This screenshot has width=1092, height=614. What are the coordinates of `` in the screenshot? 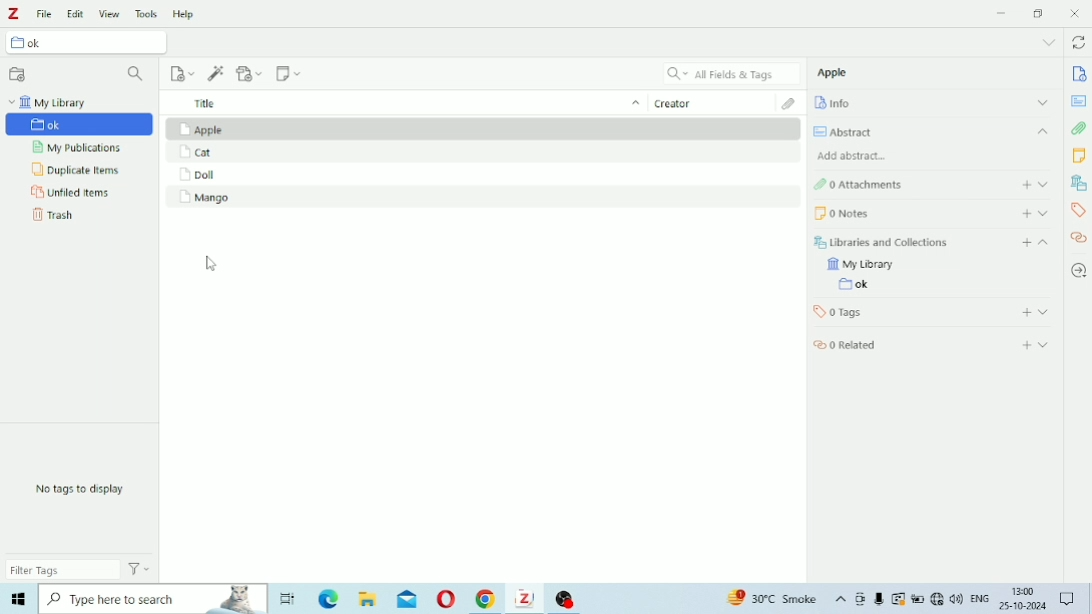 It's located at (328, 598).